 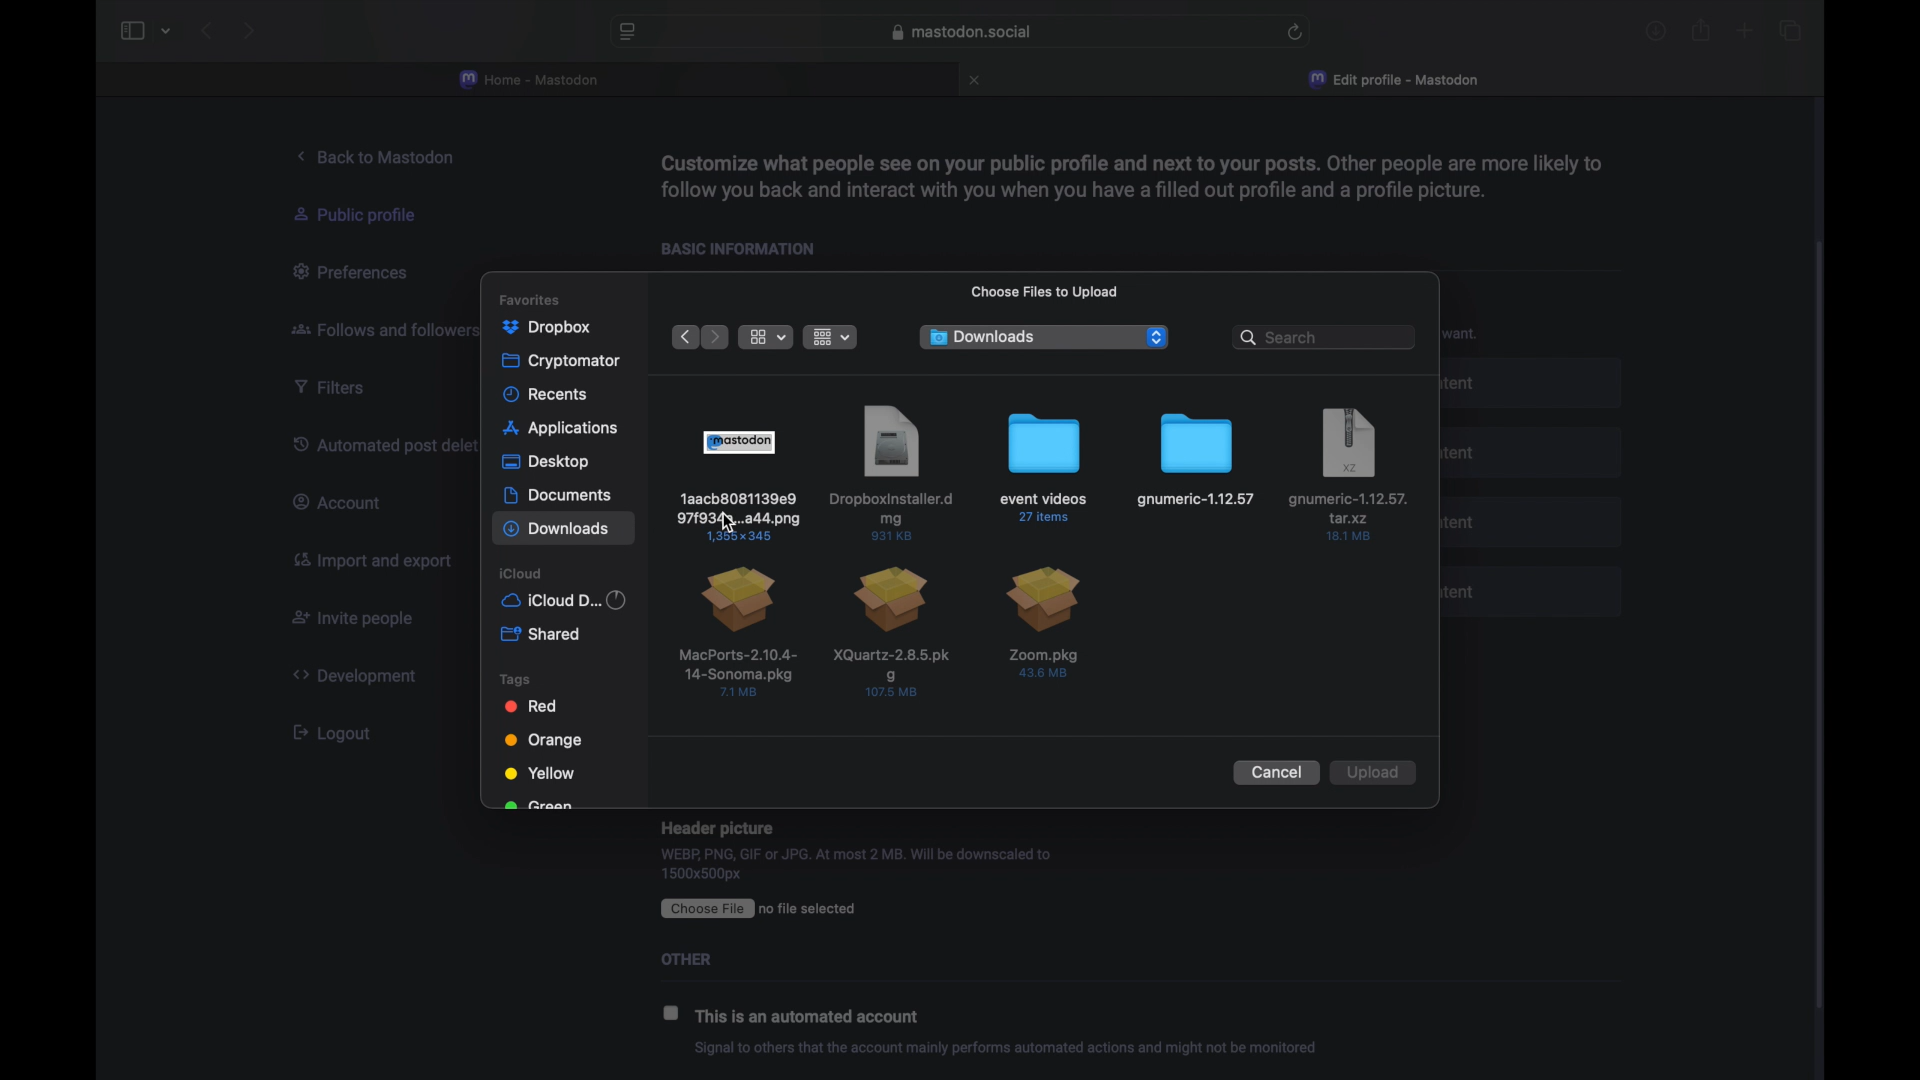 I want to click on red, so click(x=532, y=706).